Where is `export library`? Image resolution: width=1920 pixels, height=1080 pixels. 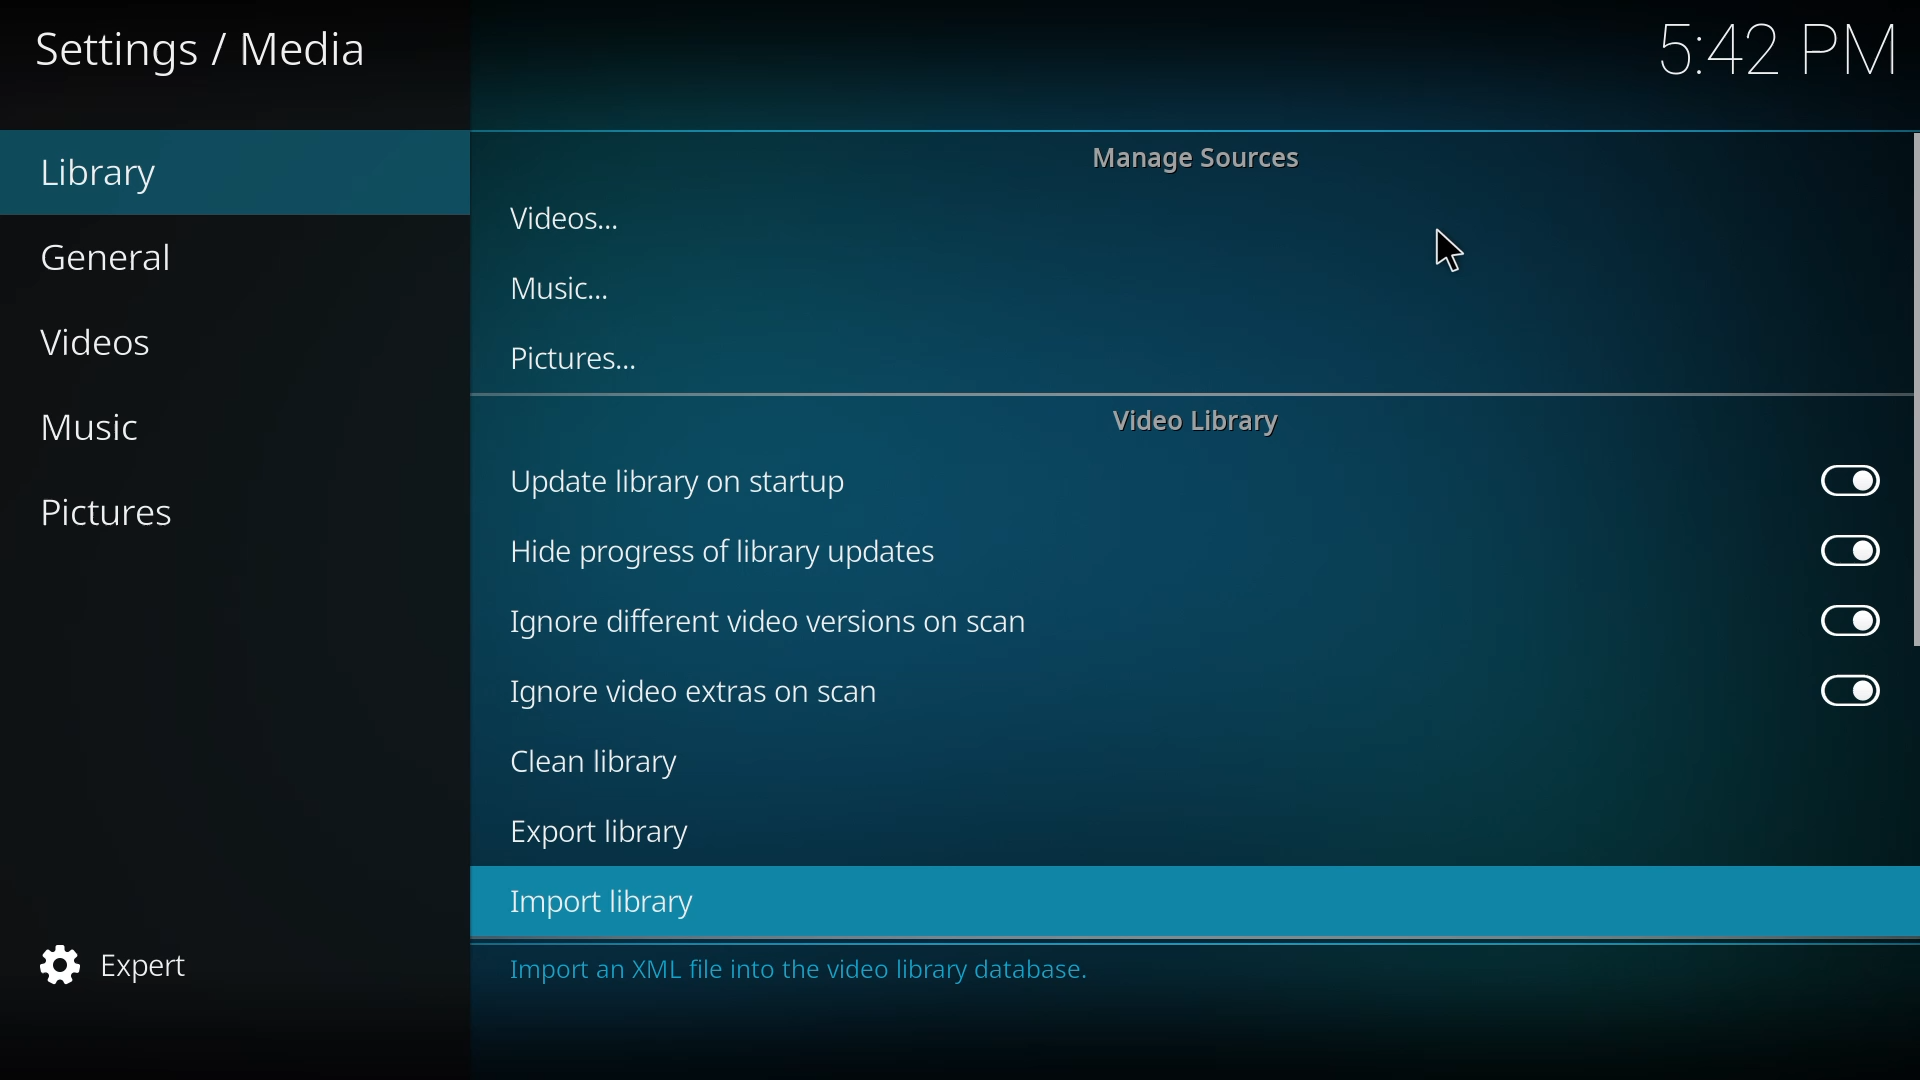 export library is located at coordinates (595, 836).